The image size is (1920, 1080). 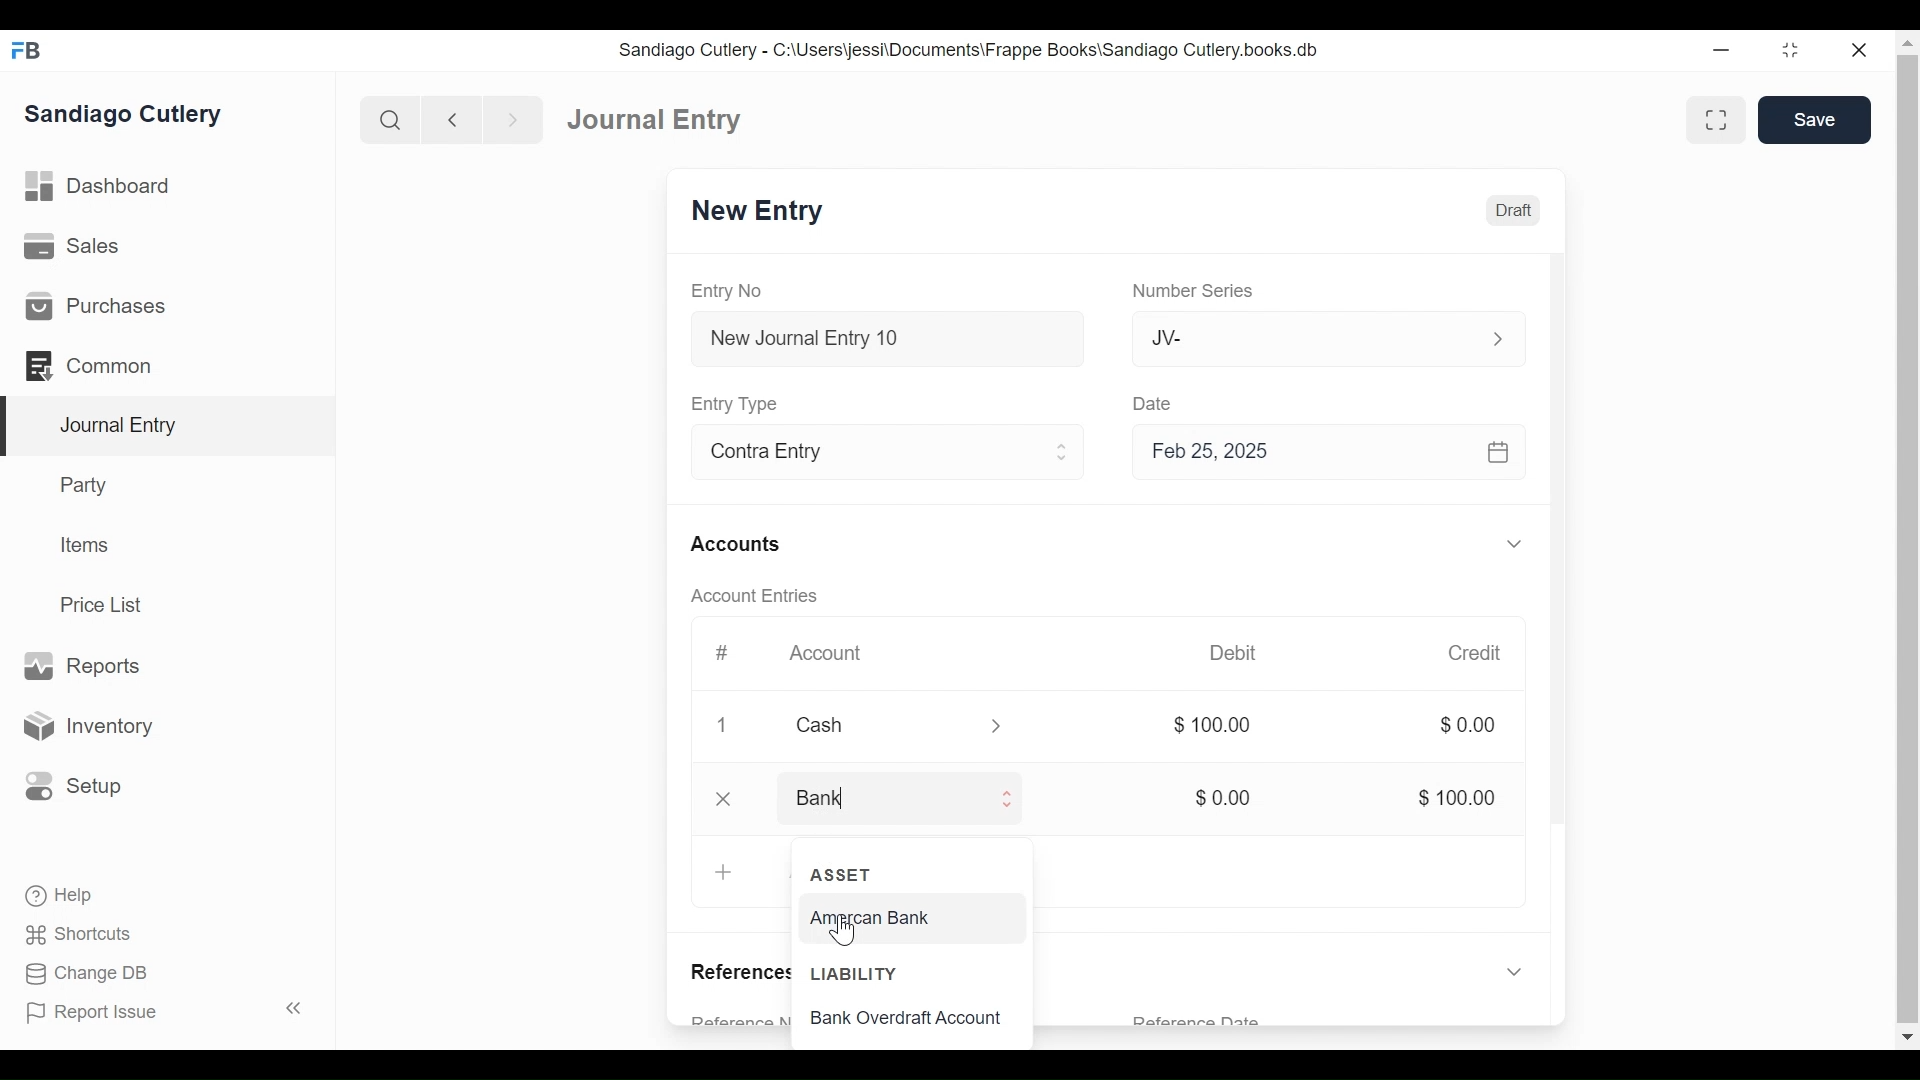 I want to click on Items, so click(x=87, y=547).